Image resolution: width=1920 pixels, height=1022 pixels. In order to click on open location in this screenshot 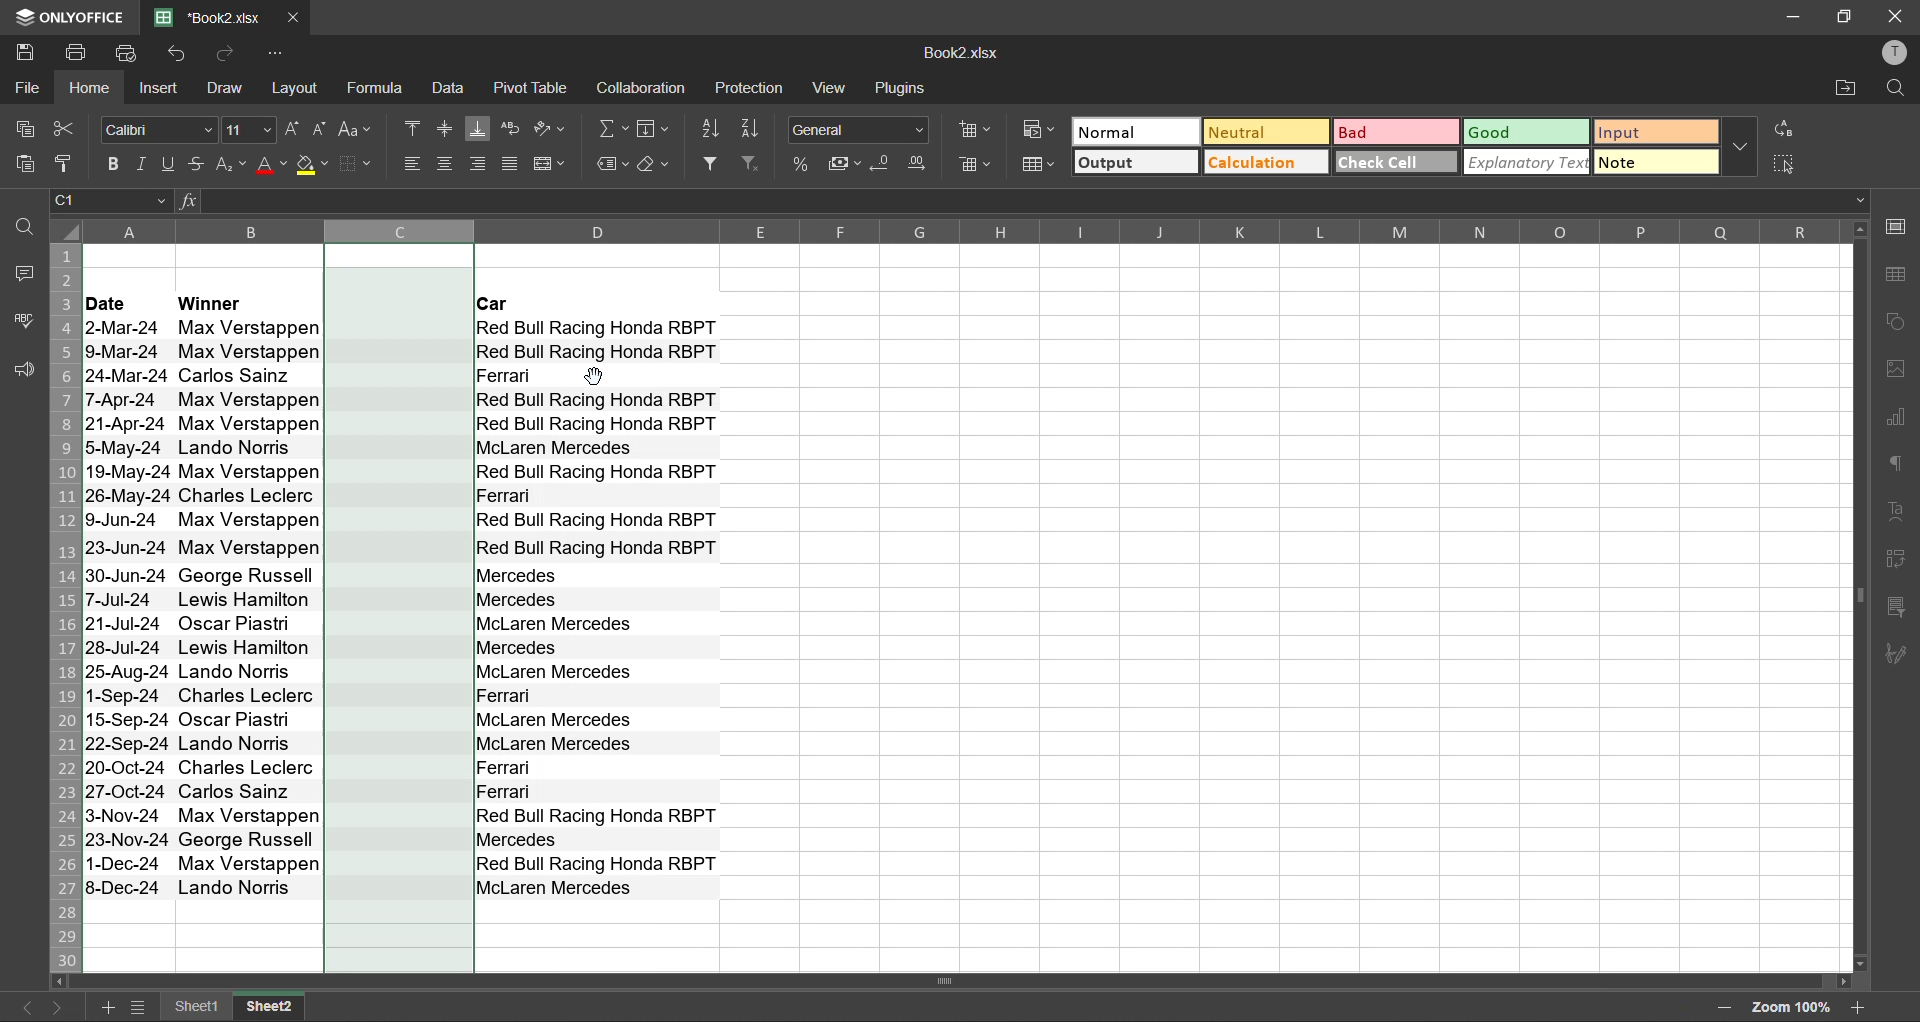, I will do `click(1839, 91)`.